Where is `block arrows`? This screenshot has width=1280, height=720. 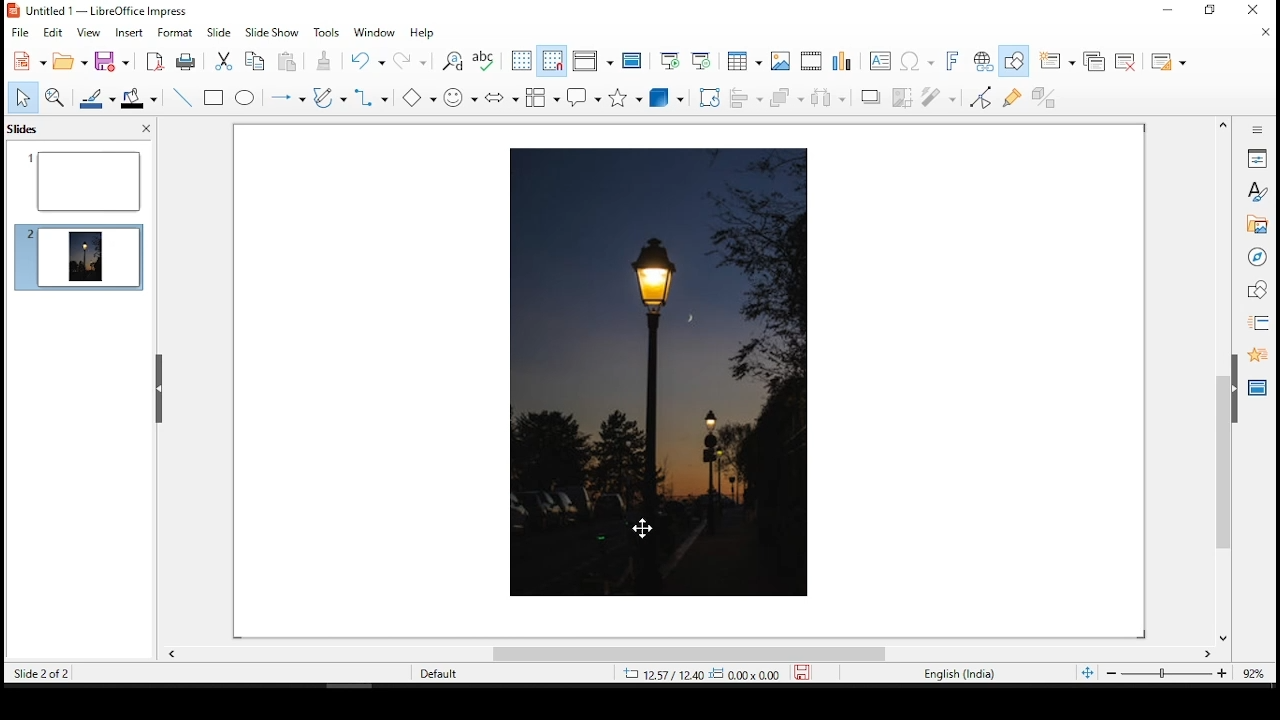 block arrows is located at coordinates (501, 98).